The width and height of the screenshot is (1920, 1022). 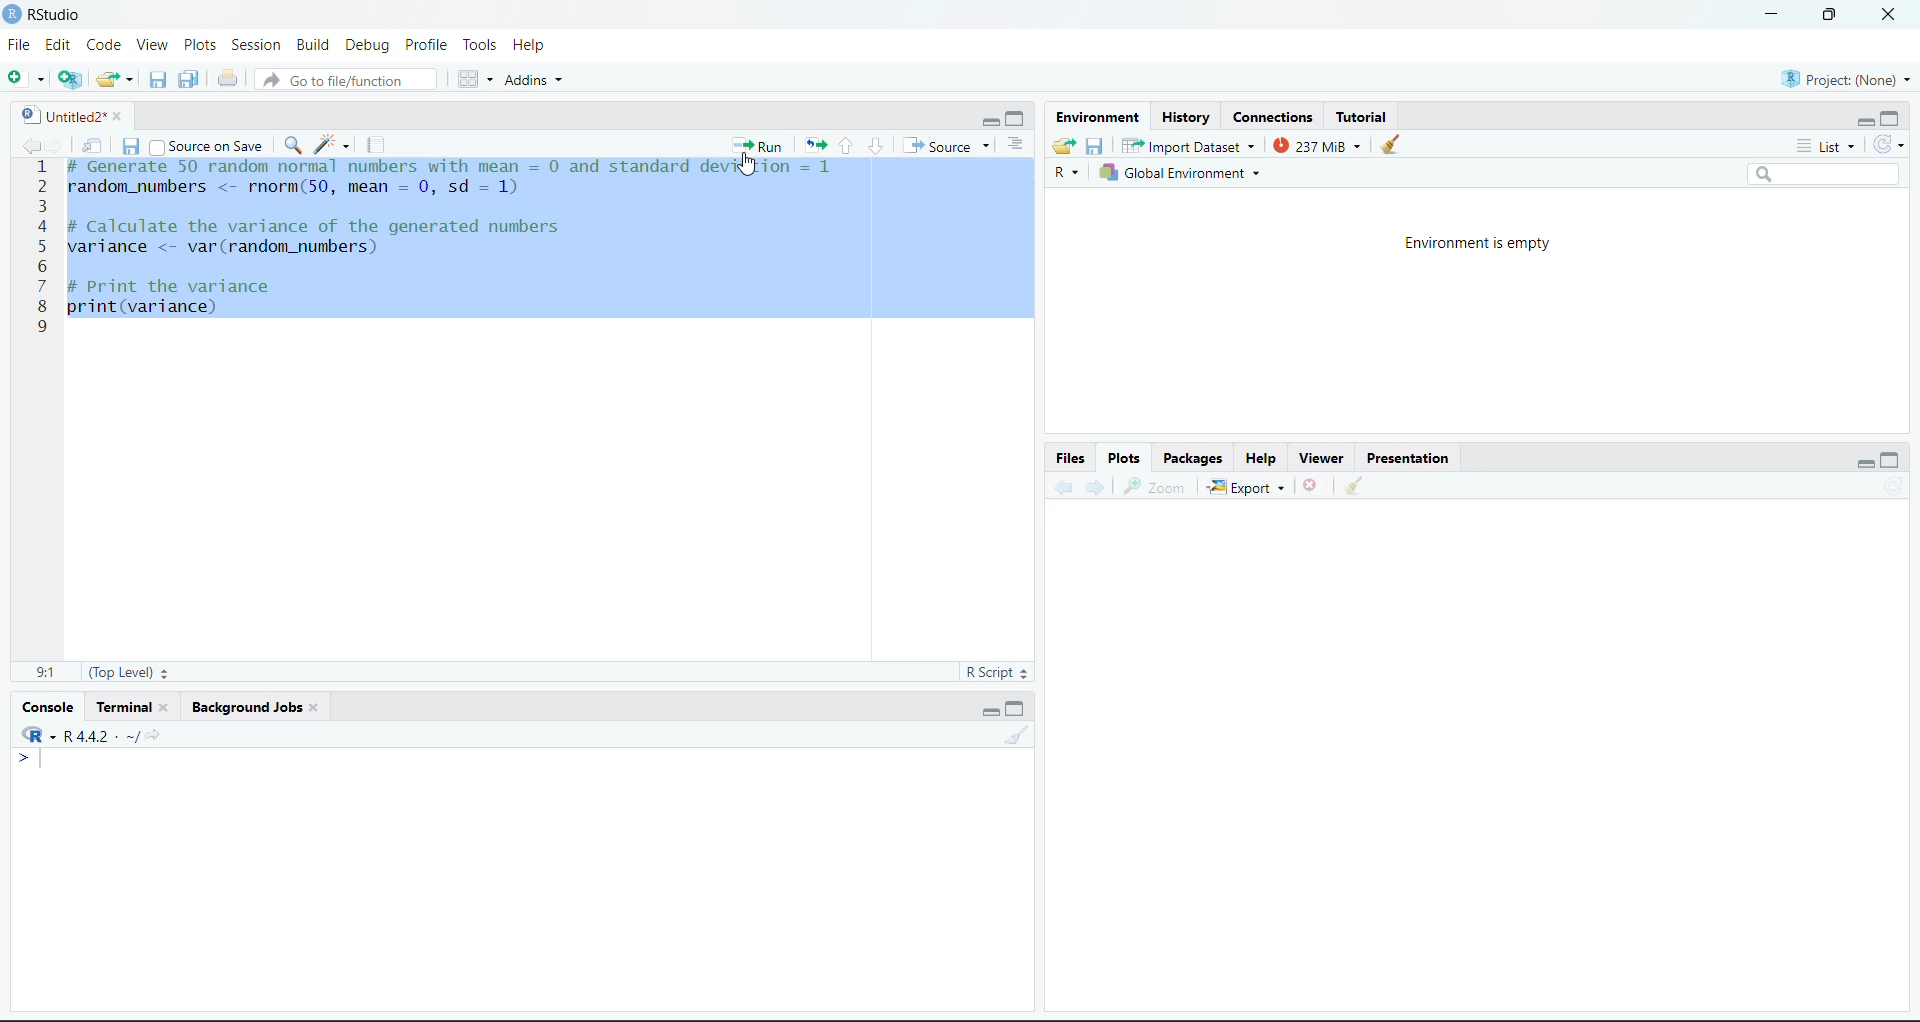 What do you see at coordinates (1890, 118) in the screenshot?
I see `maximize` at bounding box center [1890, 118].